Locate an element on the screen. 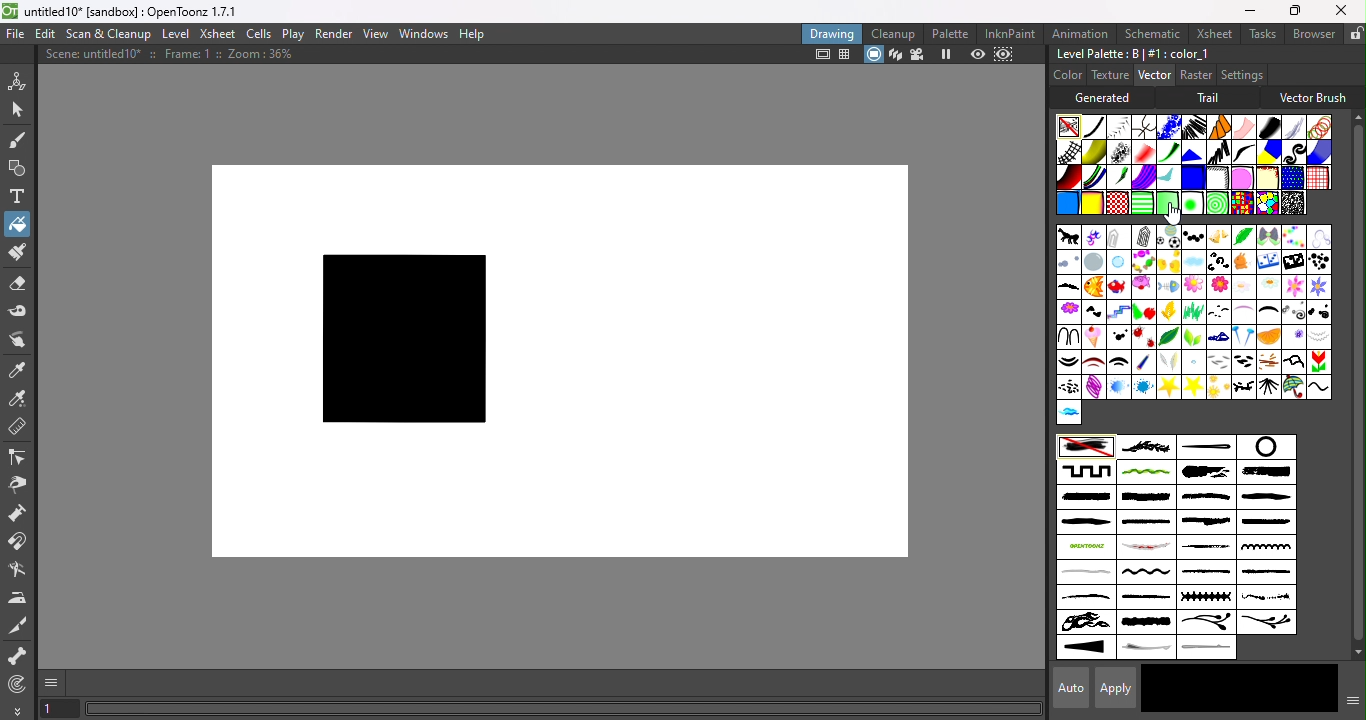  Orange is located at coordinates (1272, 337).